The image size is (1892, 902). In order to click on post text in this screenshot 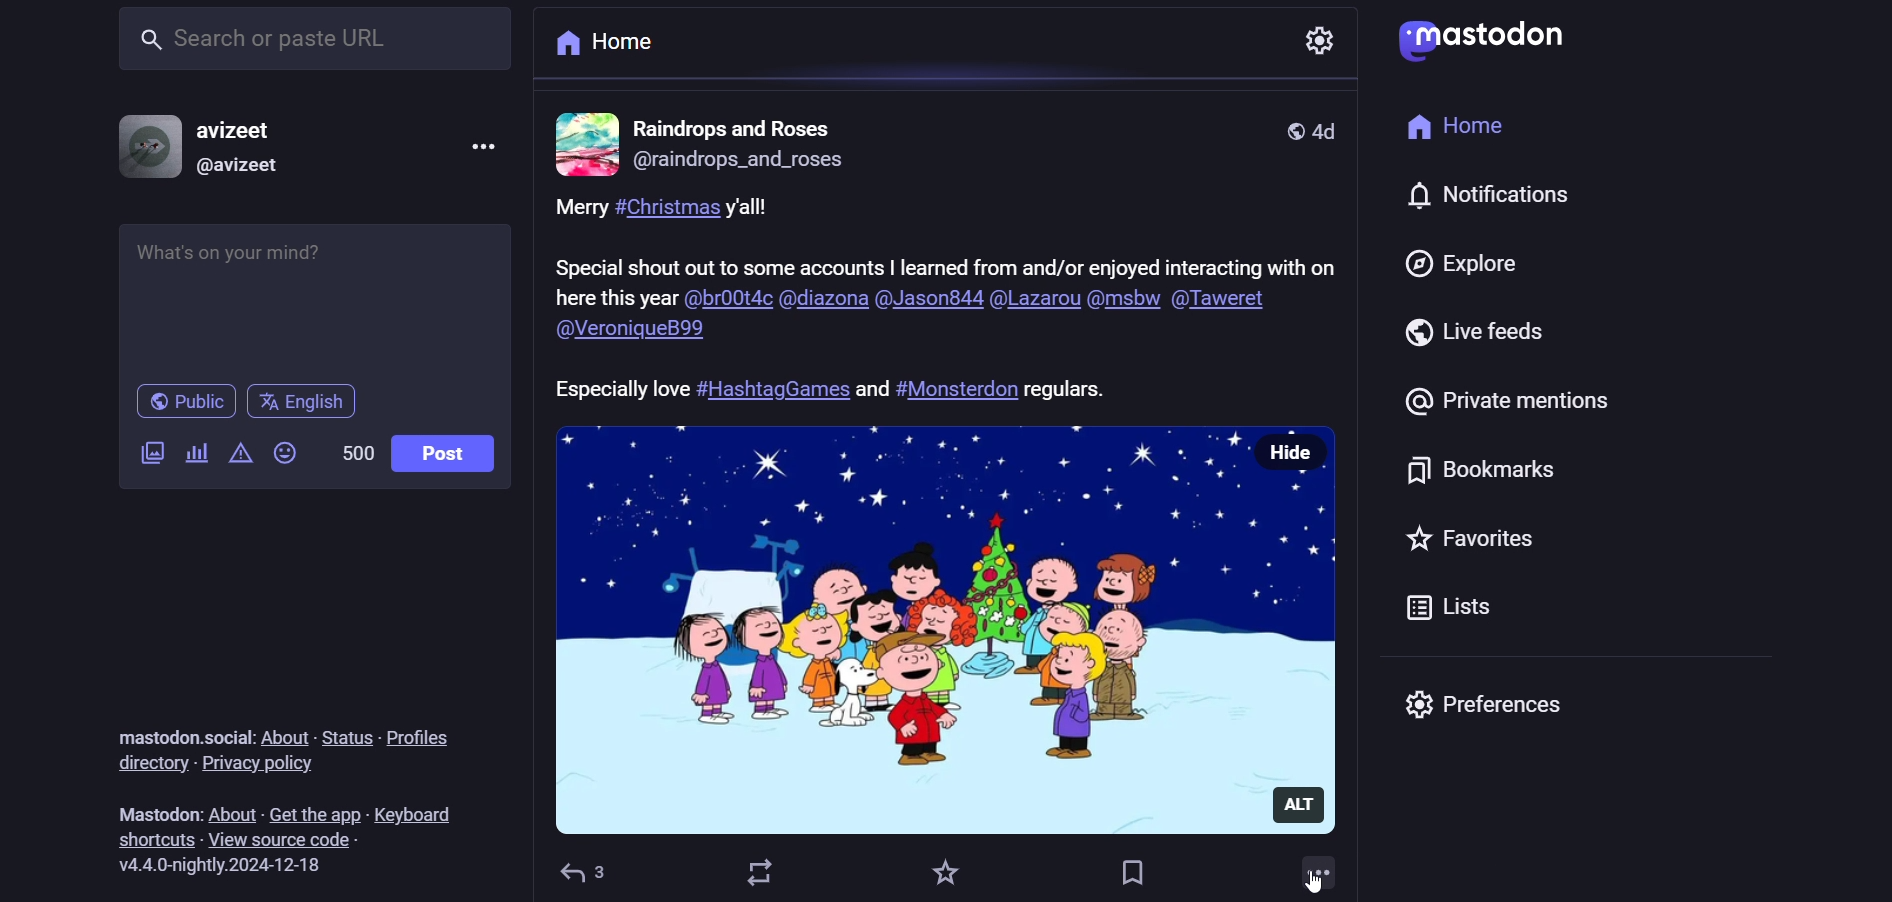, I will do `click(951, 239)`.